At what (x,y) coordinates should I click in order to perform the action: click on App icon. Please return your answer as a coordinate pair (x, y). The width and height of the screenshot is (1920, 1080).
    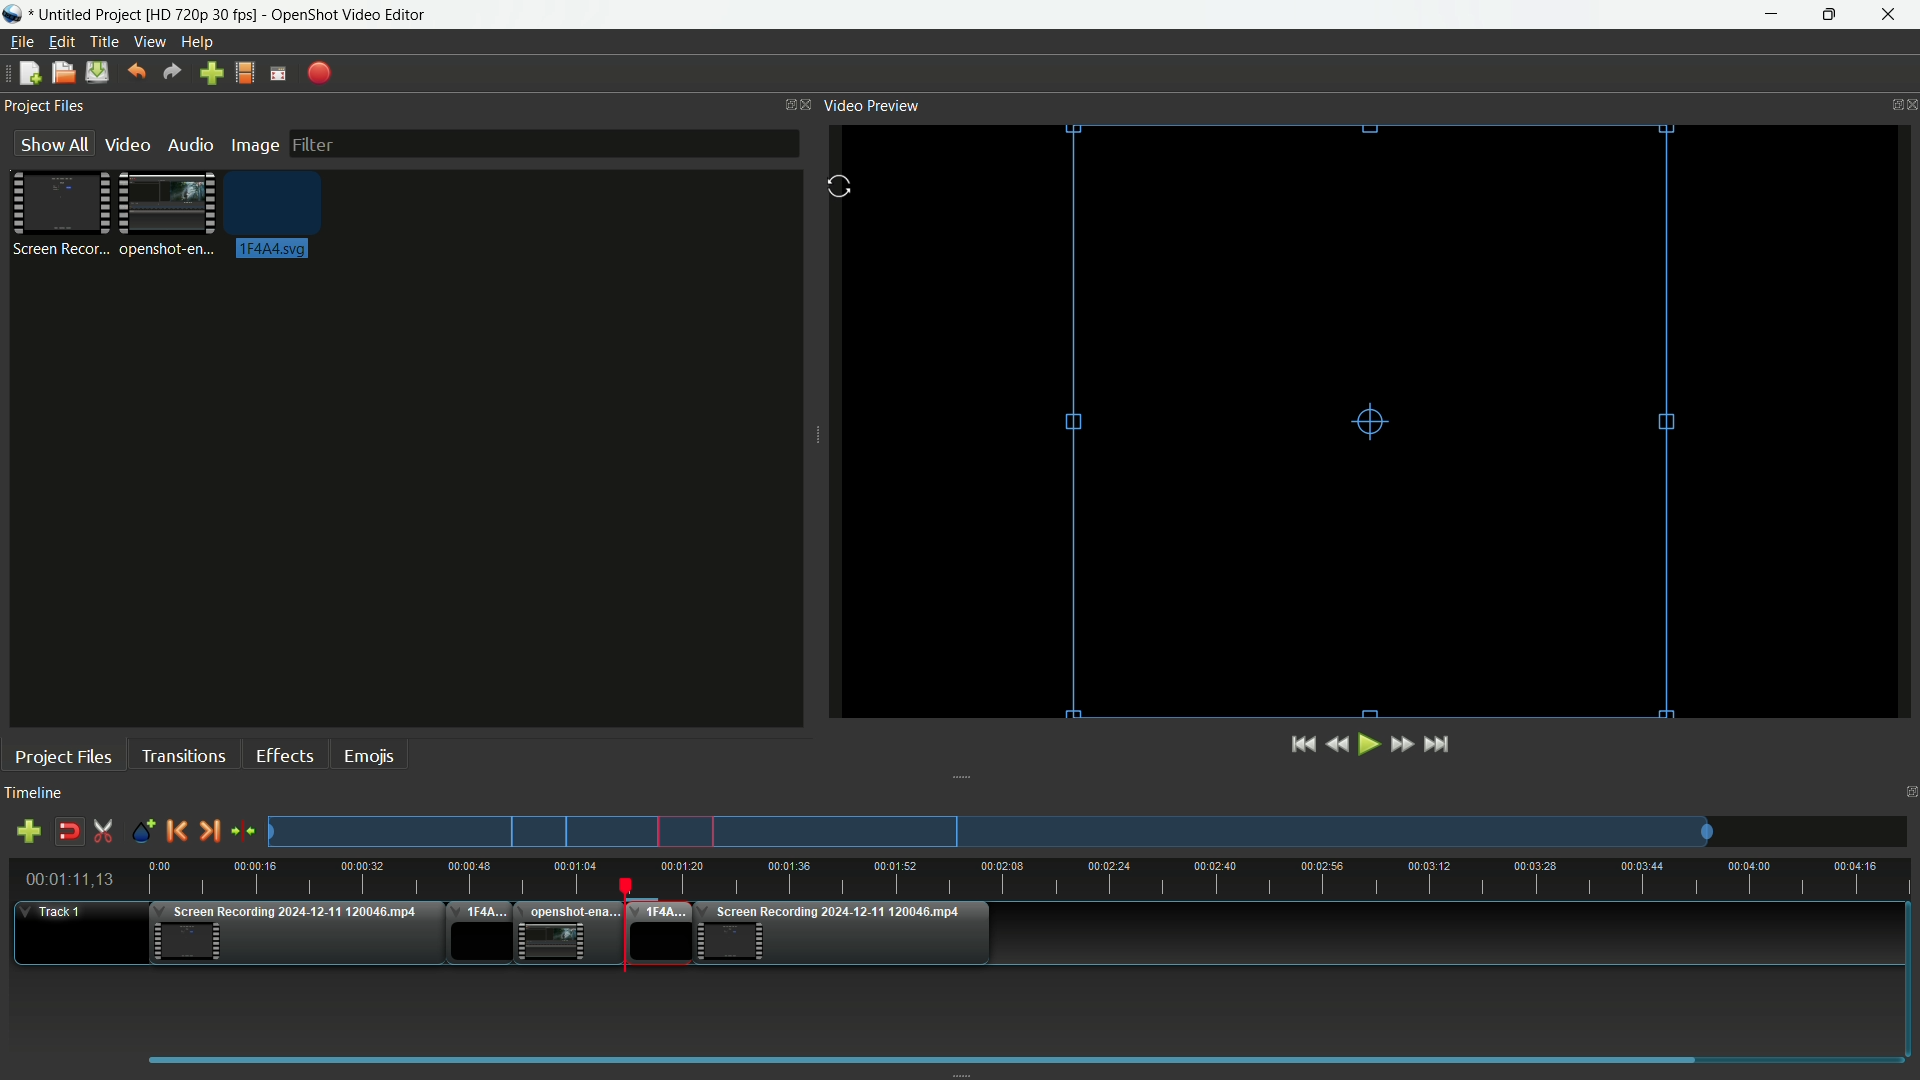
    Looking at the image, I should click on (16, 14).